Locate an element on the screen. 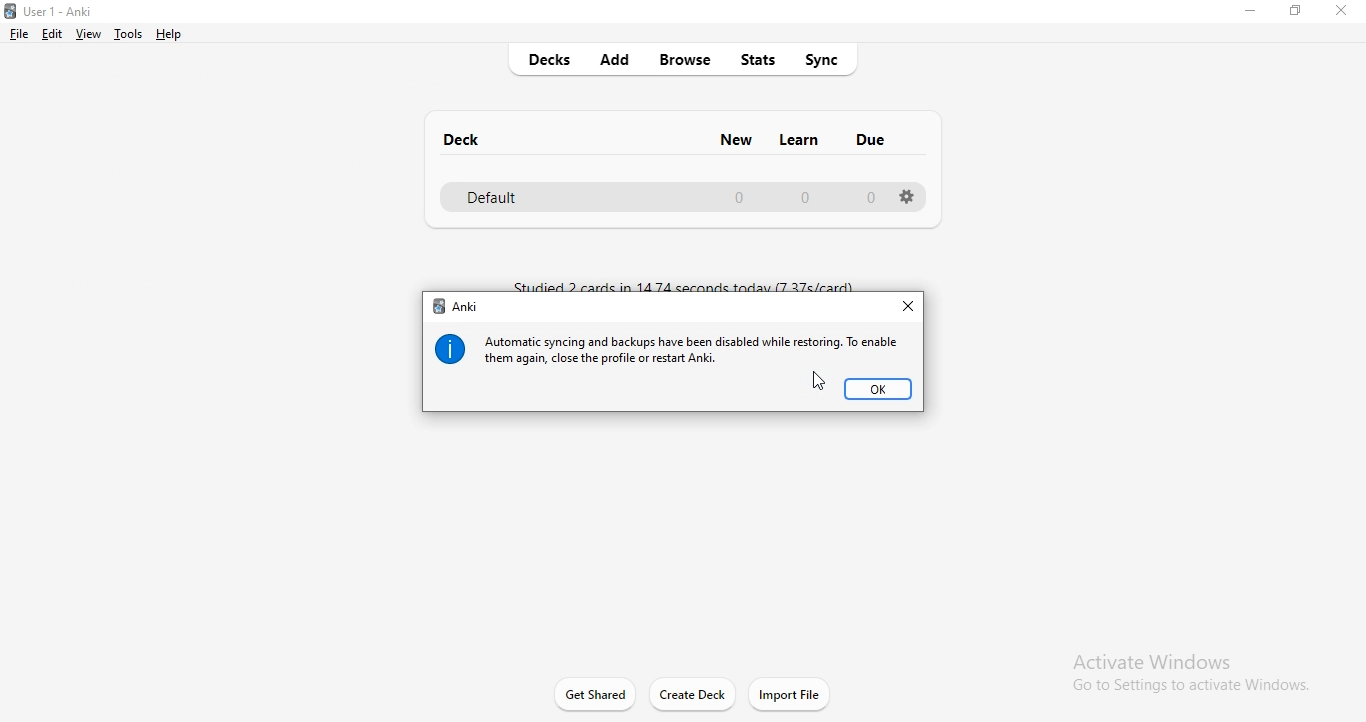  import file is located at coordinates (790, 694).